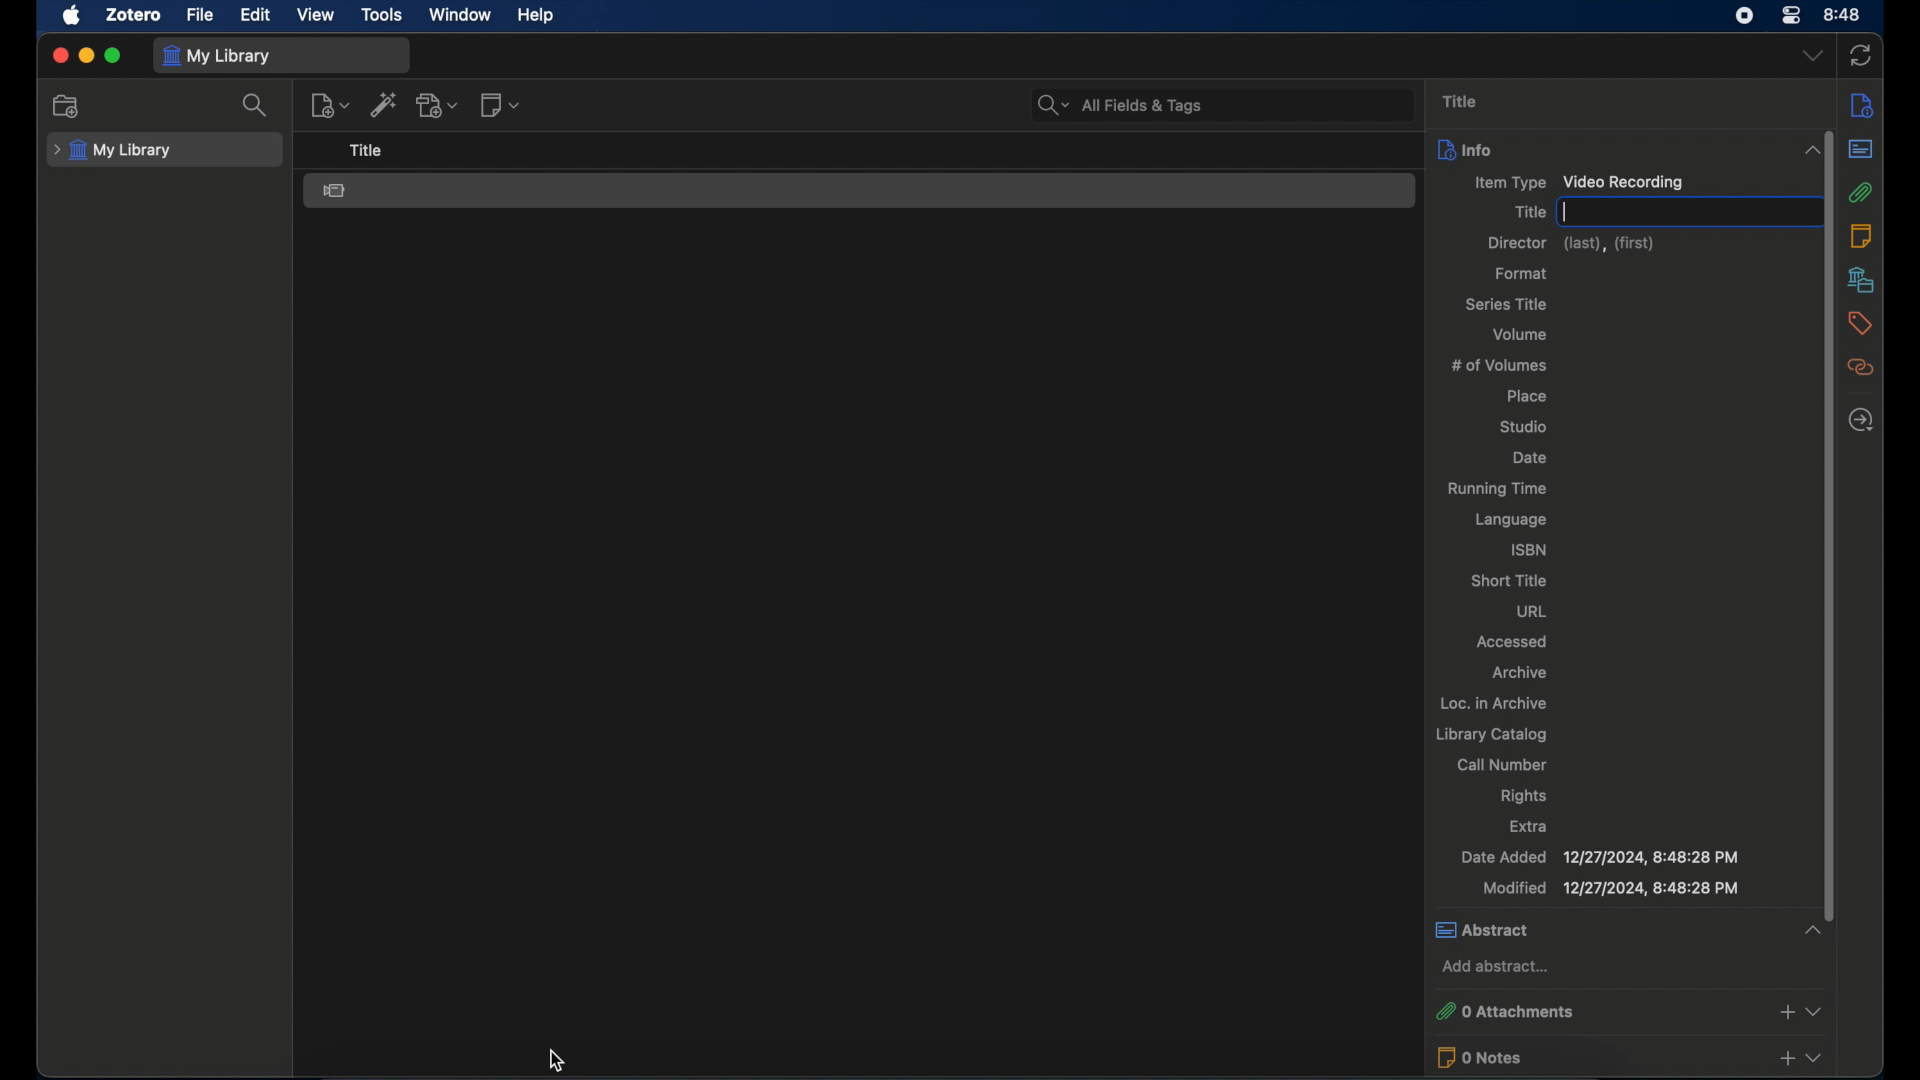  I want to click on Modified 12/27/2024, 8:48:28 PM, so click(1614, 889).